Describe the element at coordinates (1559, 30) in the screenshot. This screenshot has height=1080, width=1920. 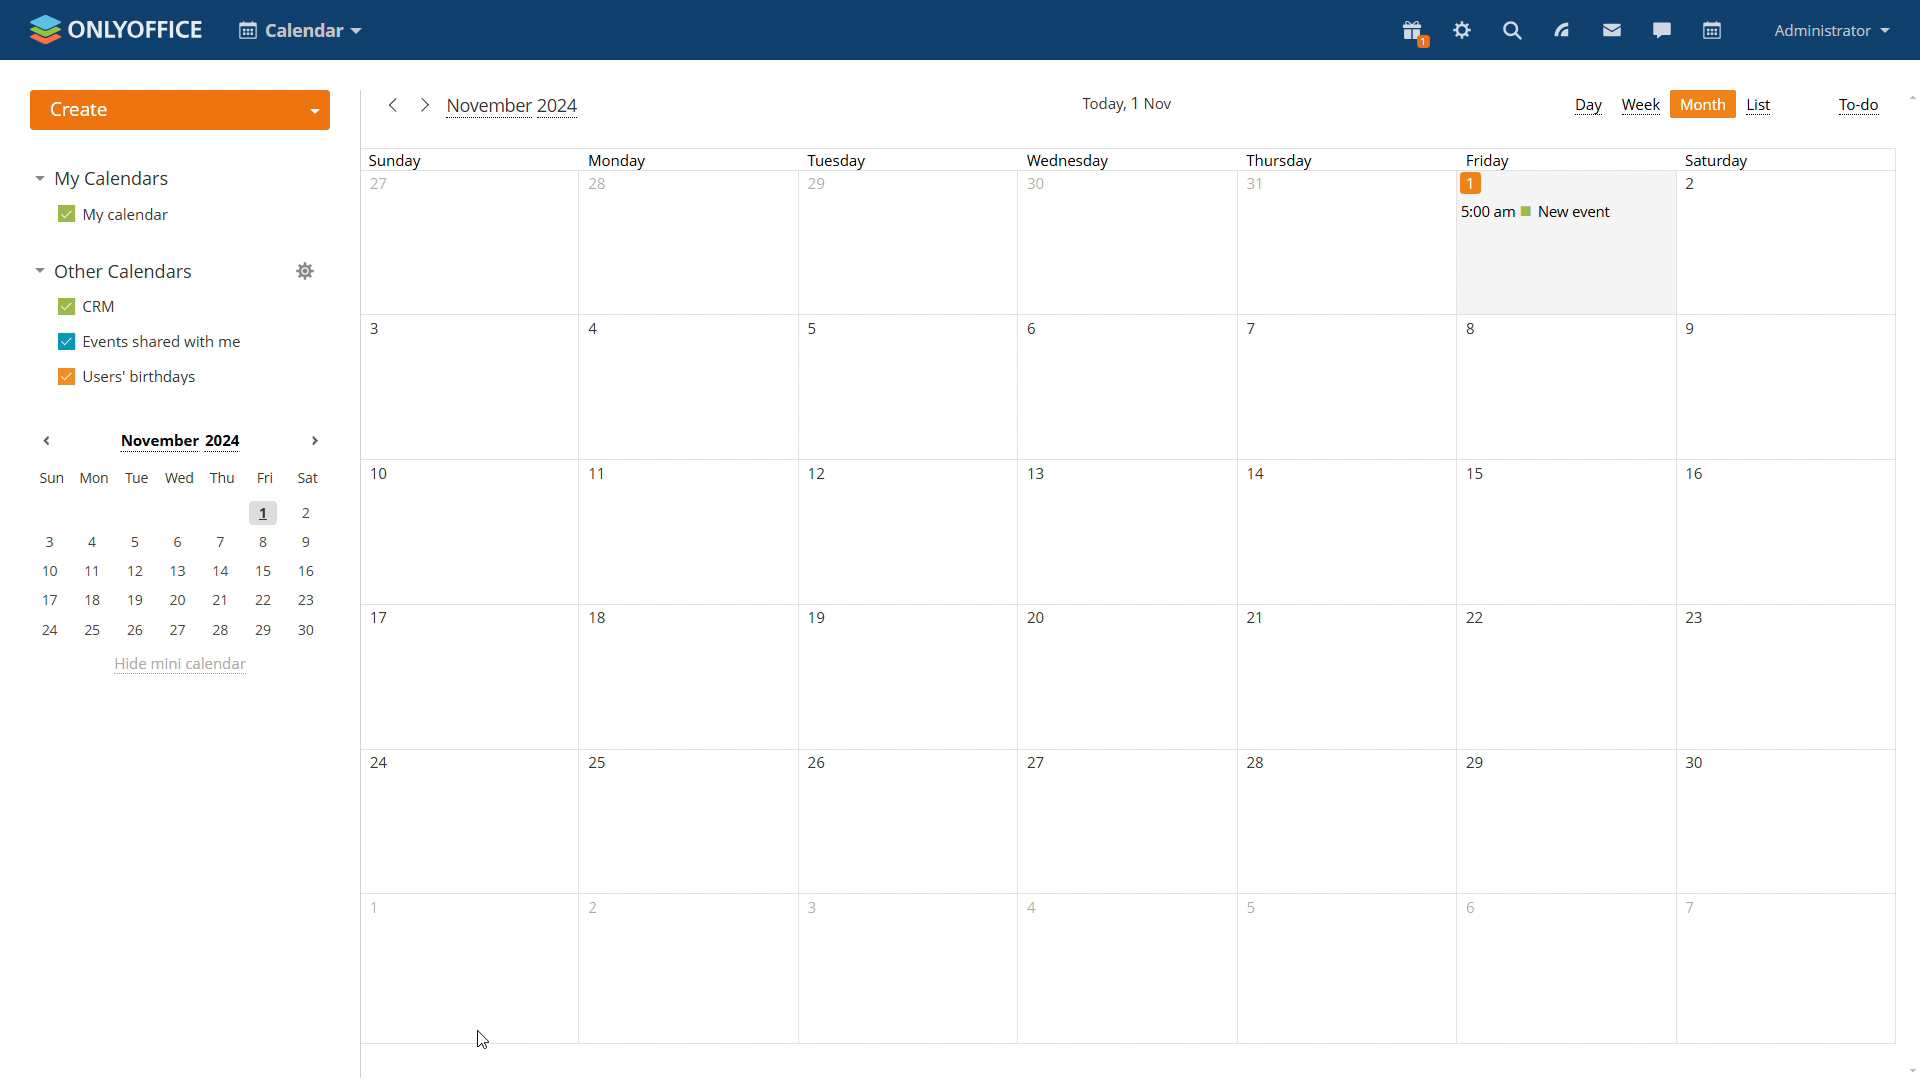
I see `feed` at that location.